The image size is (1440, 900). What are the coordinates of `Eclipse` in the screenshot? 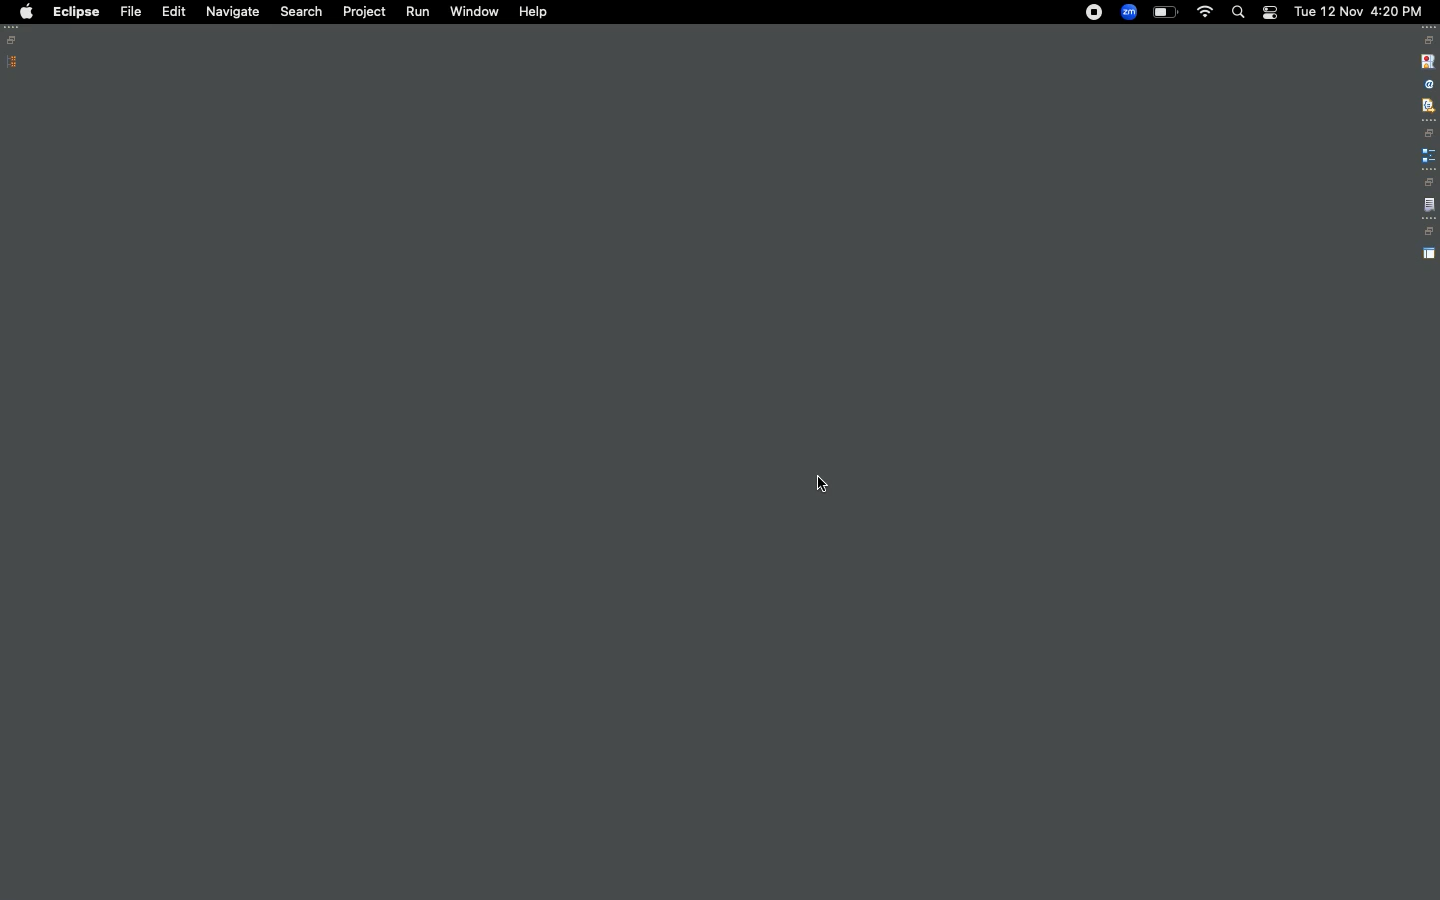 It's located at (76, 12).